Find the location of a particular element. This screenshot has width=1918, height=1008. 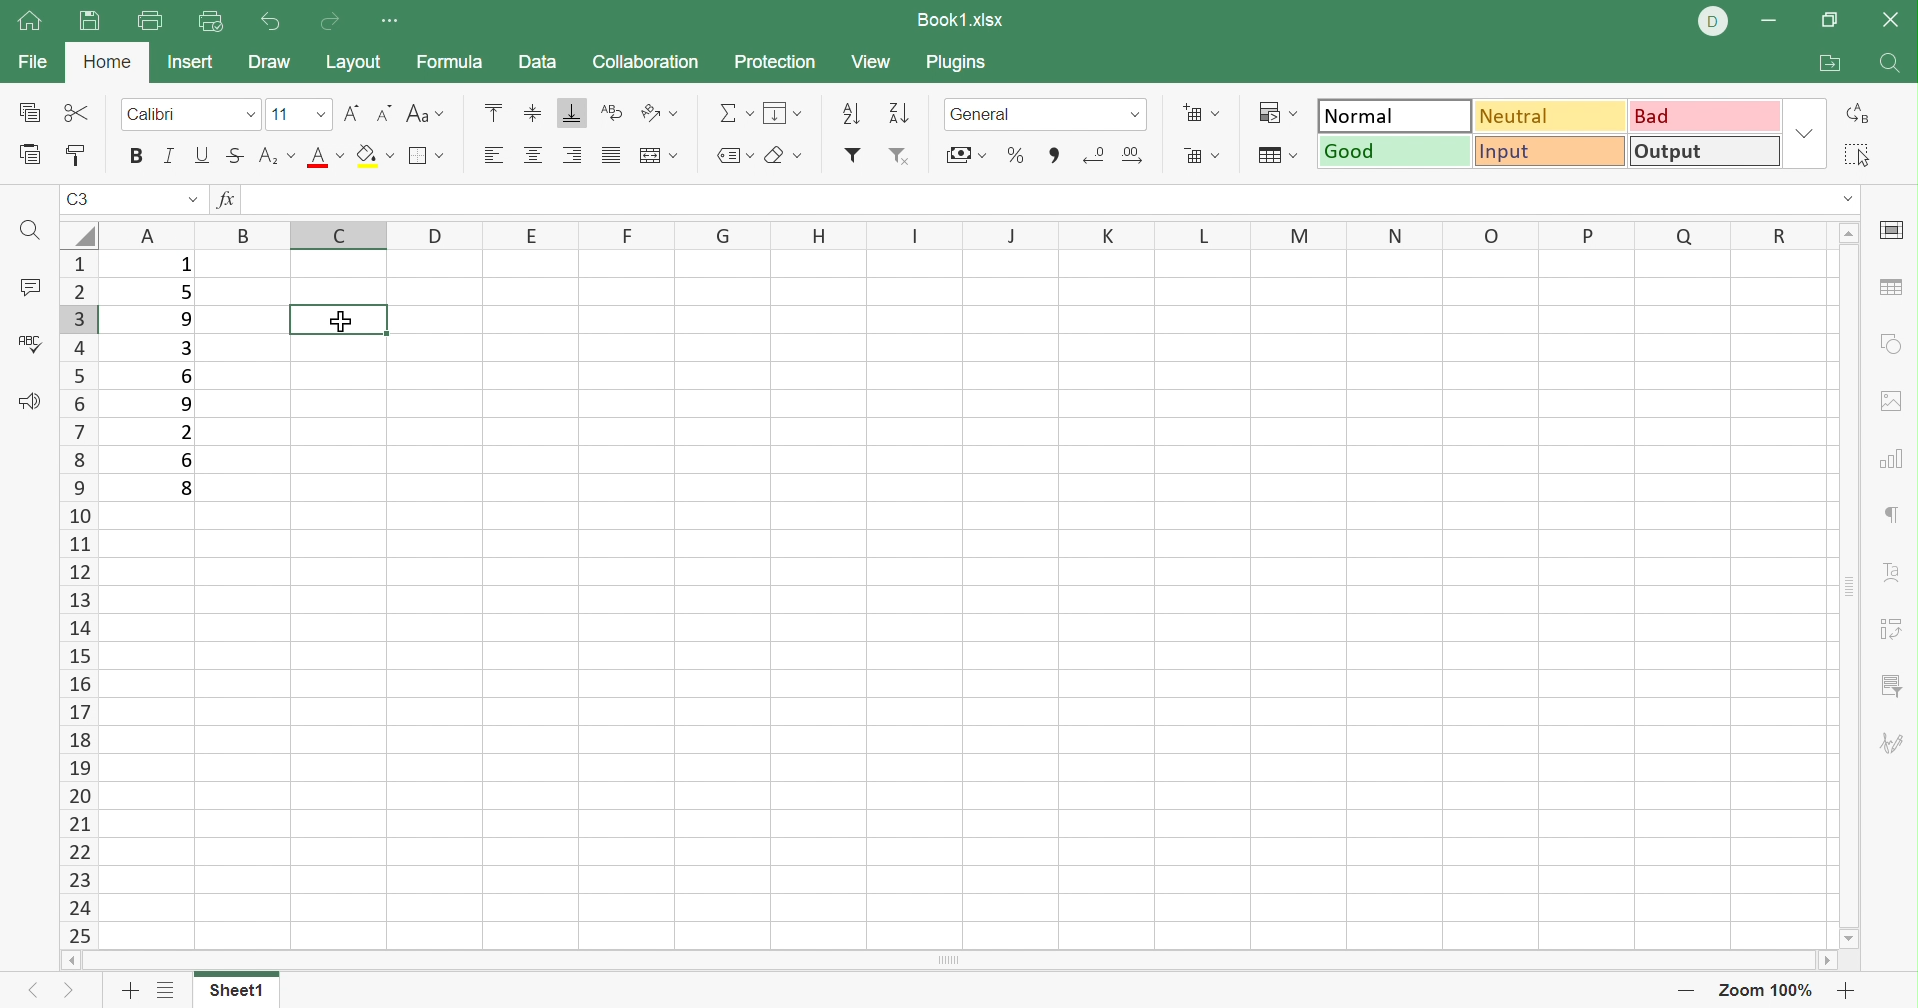

Layout is located at coordinates (354, 60).